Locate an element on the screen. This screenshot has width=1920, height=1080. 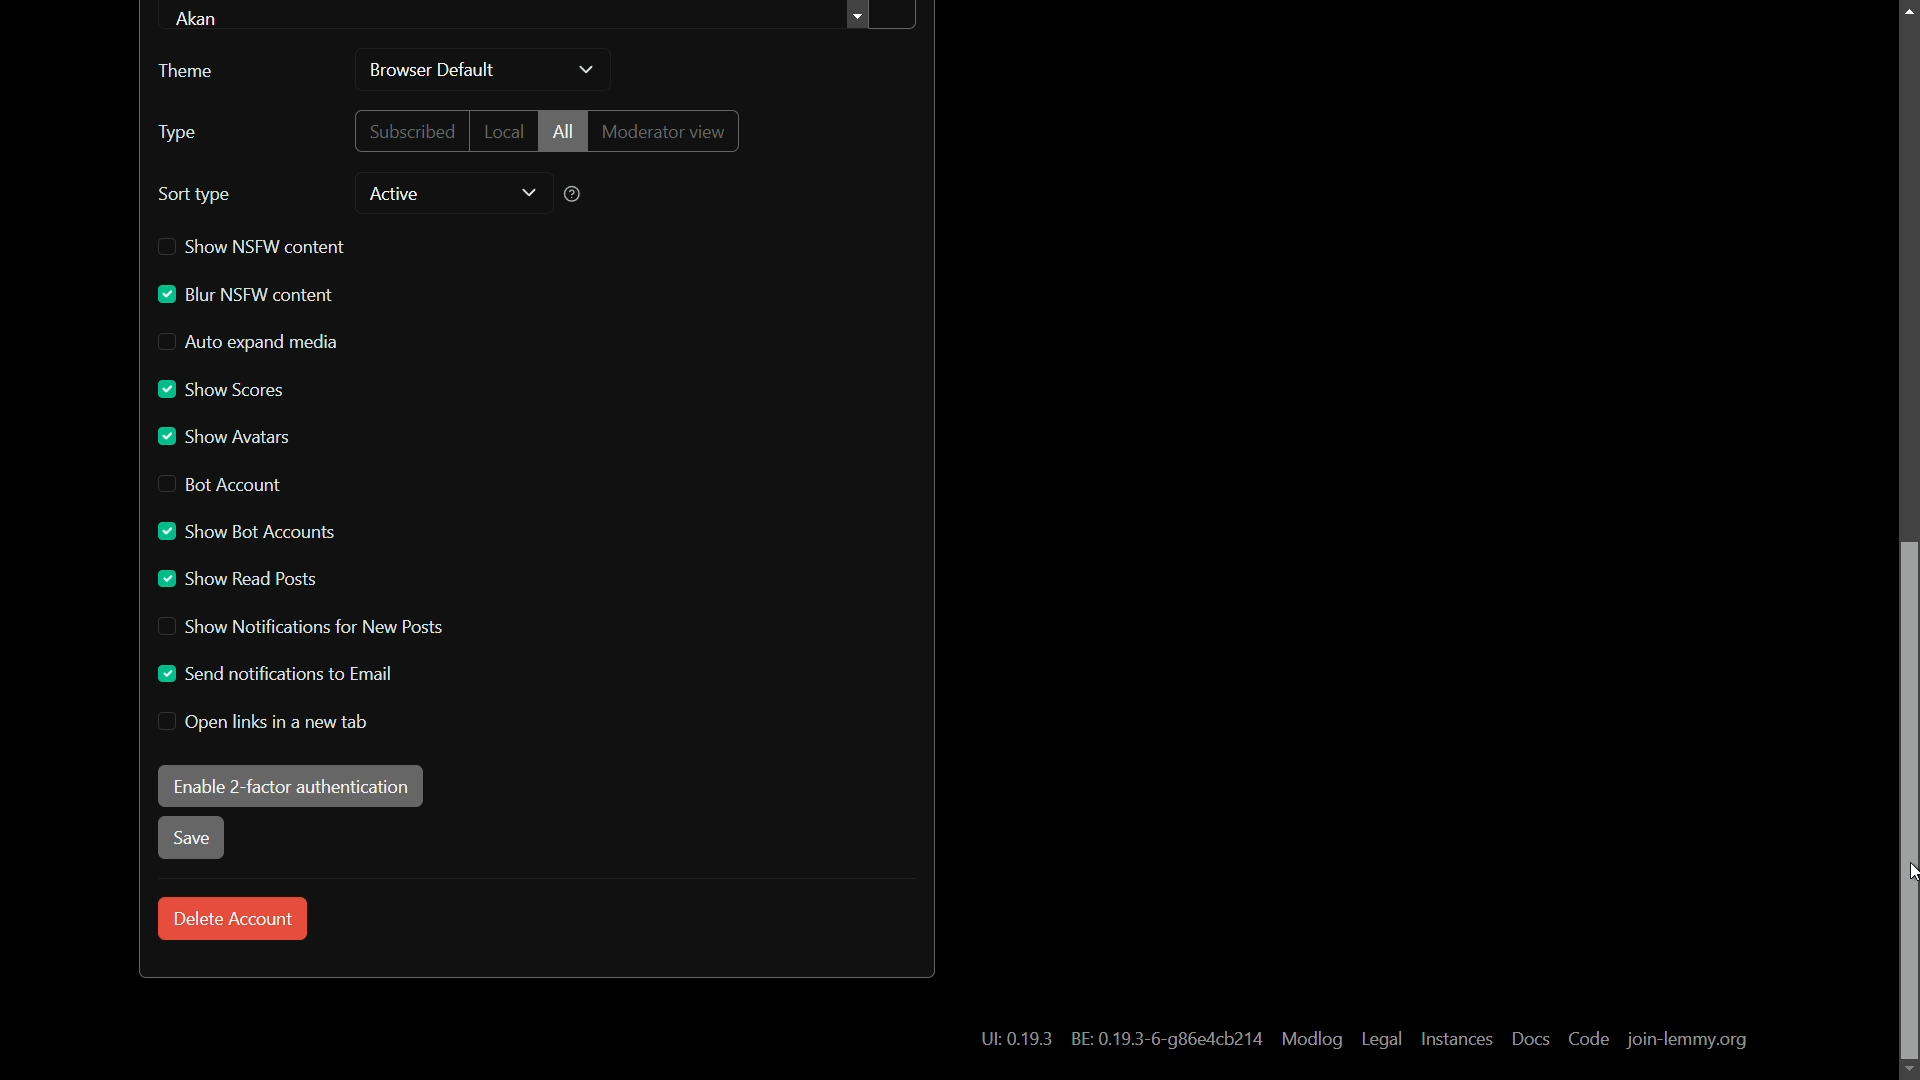
join lemmy.org is located at coordinates (1687, 1041).